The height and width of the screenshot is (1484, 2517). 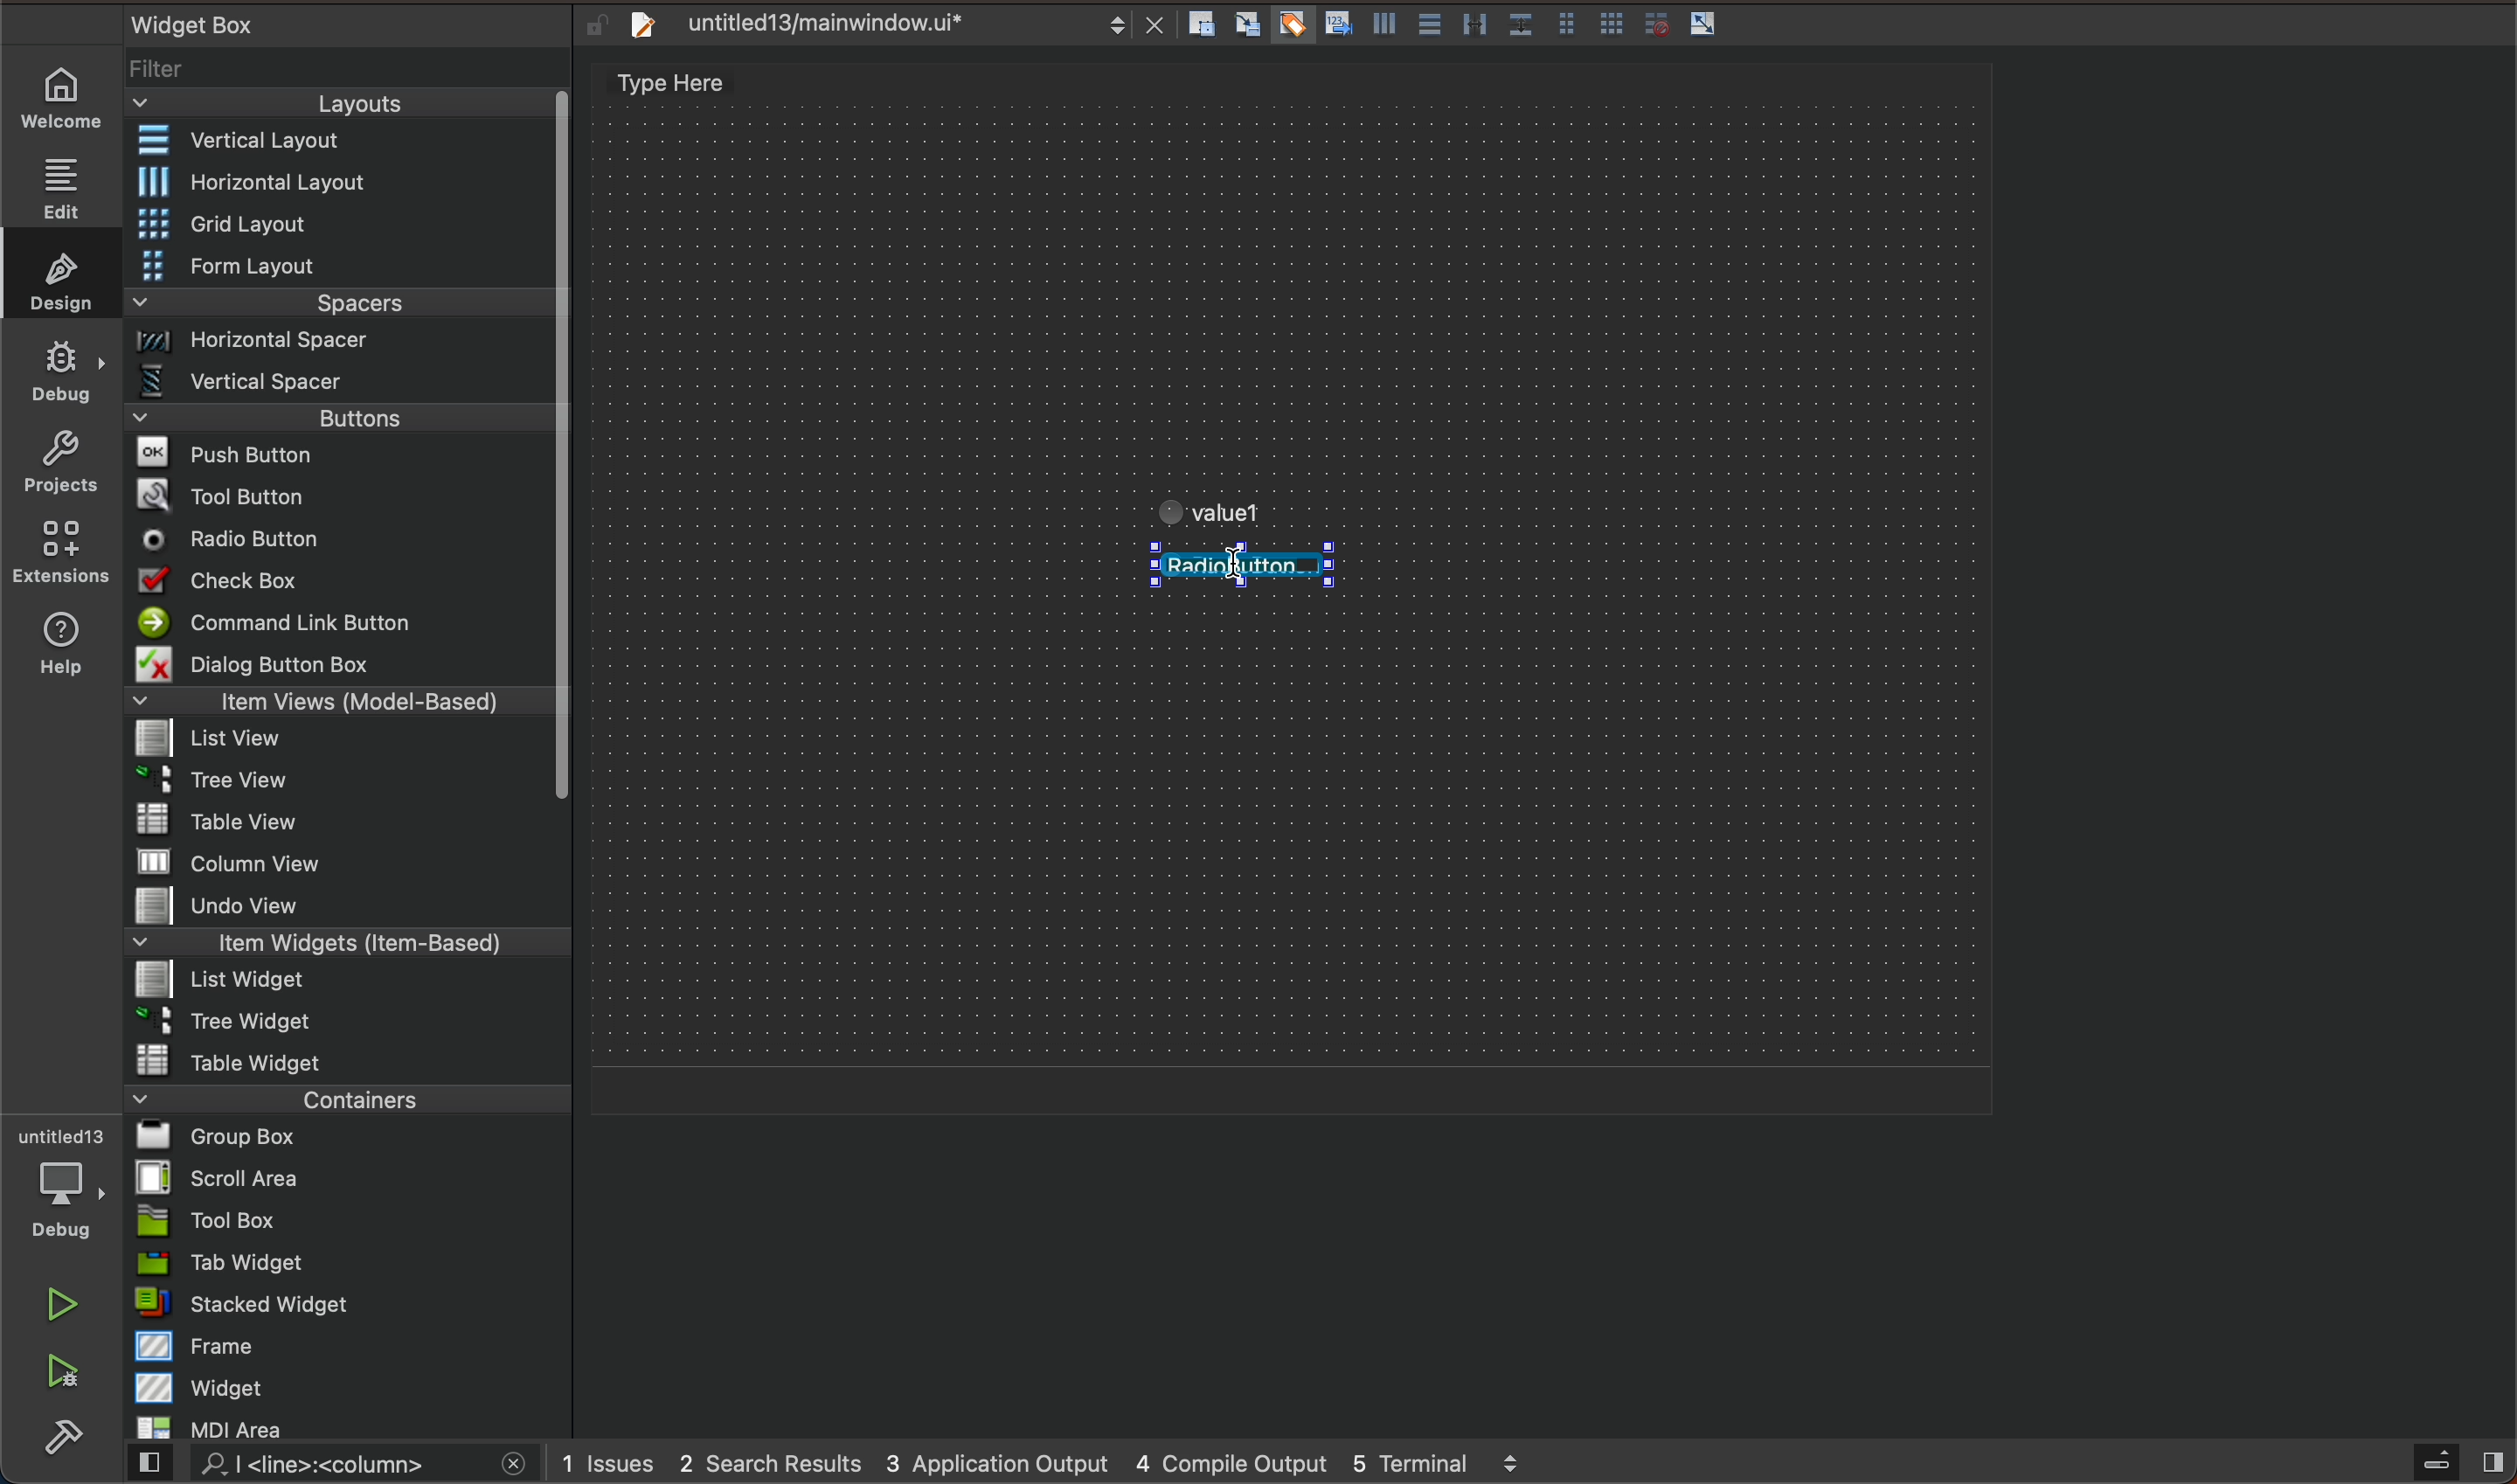 What do you see at coordinates (340, 584) in the screenshot?
I see `check box` at bounding box center [340, 584].